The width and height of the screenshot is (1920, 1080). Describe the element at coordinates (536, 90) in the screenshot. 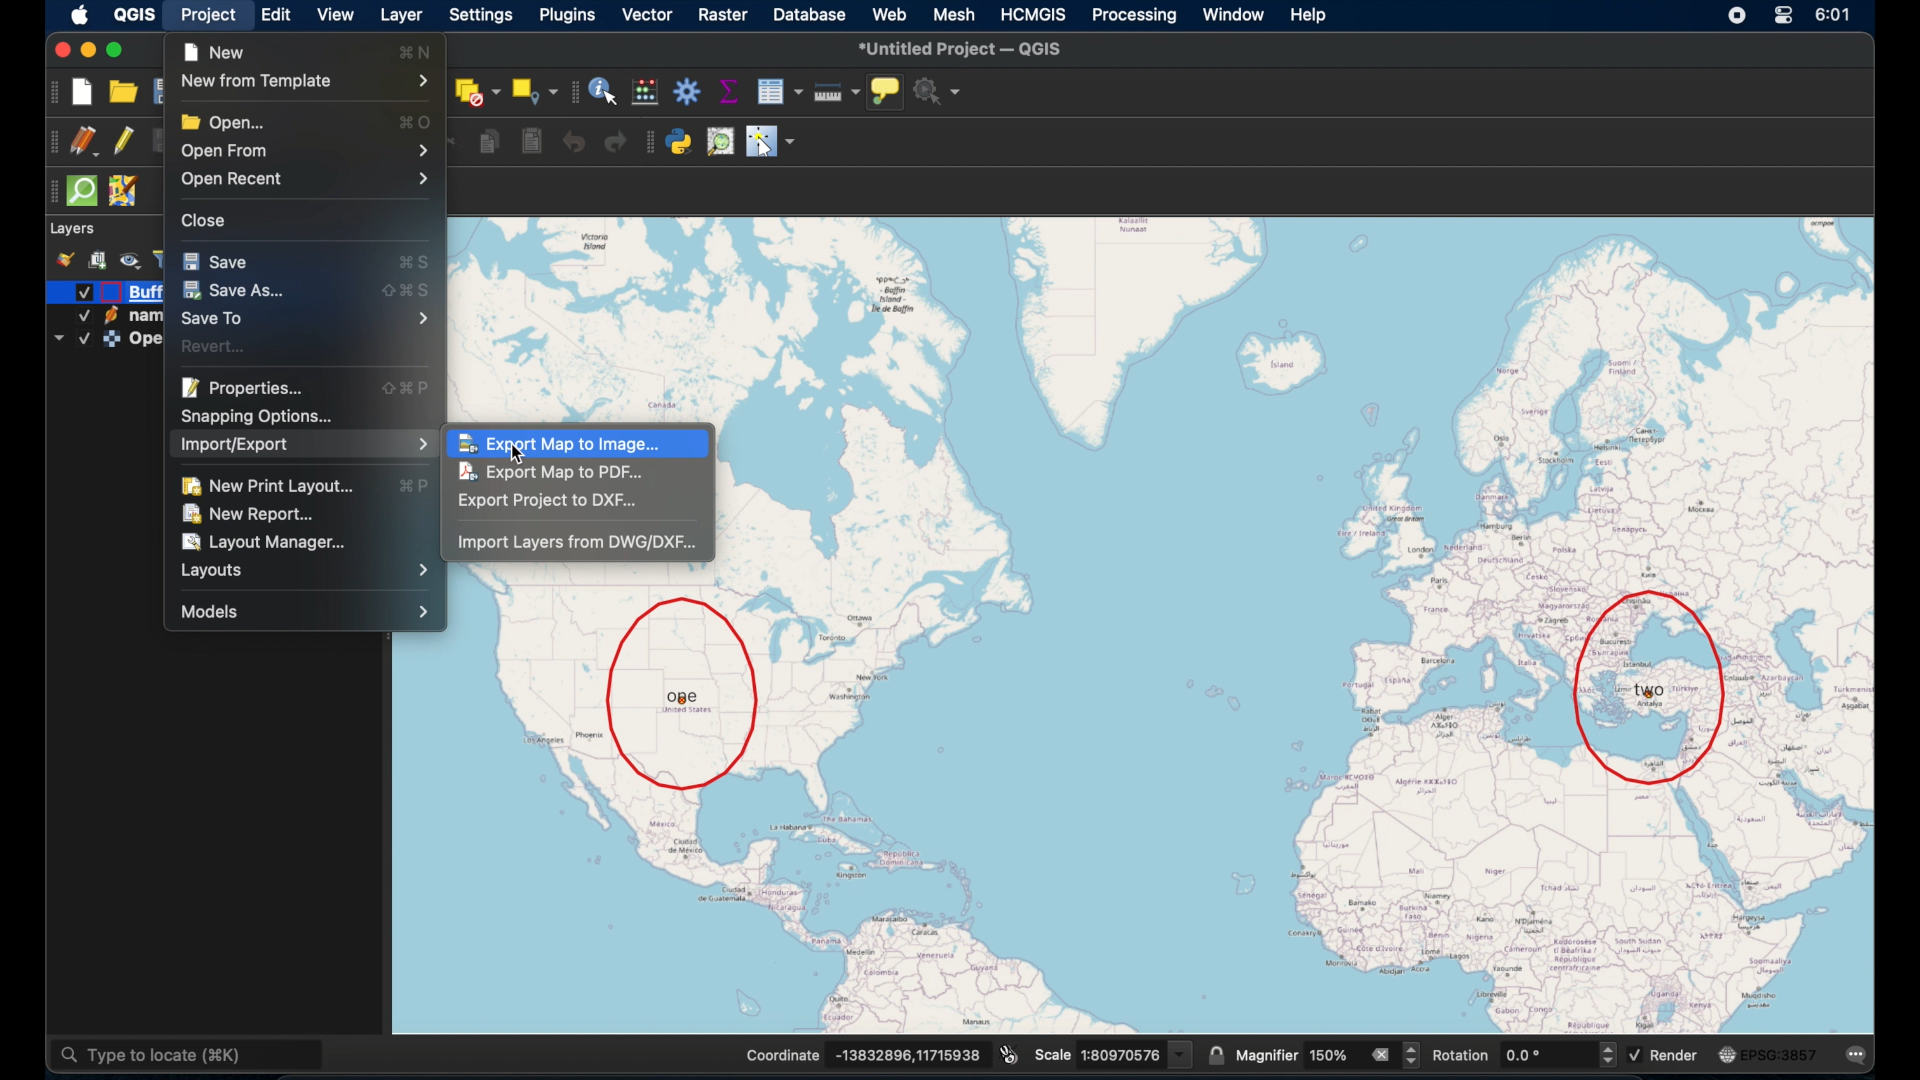

I see `select by location` at that location.